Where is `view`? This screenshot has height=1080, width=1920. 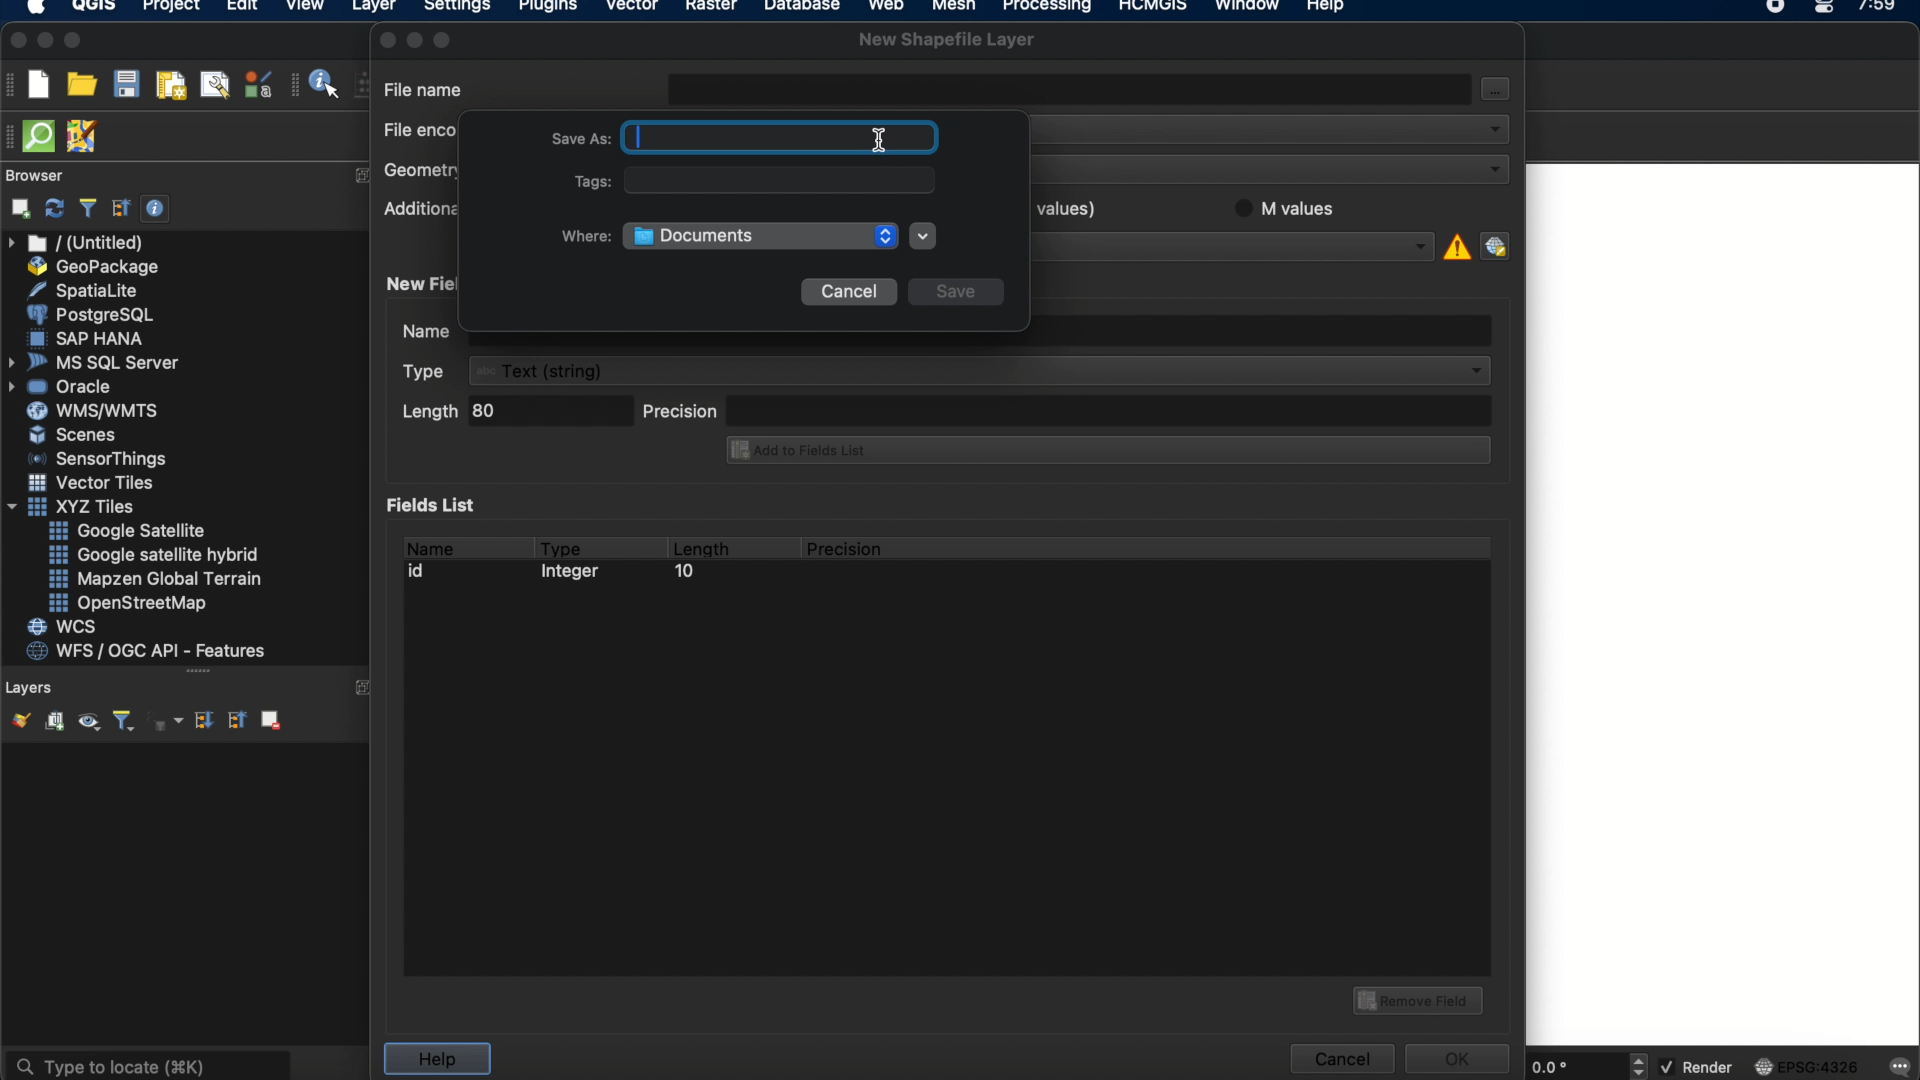 view is located at coordinates (305, 8).